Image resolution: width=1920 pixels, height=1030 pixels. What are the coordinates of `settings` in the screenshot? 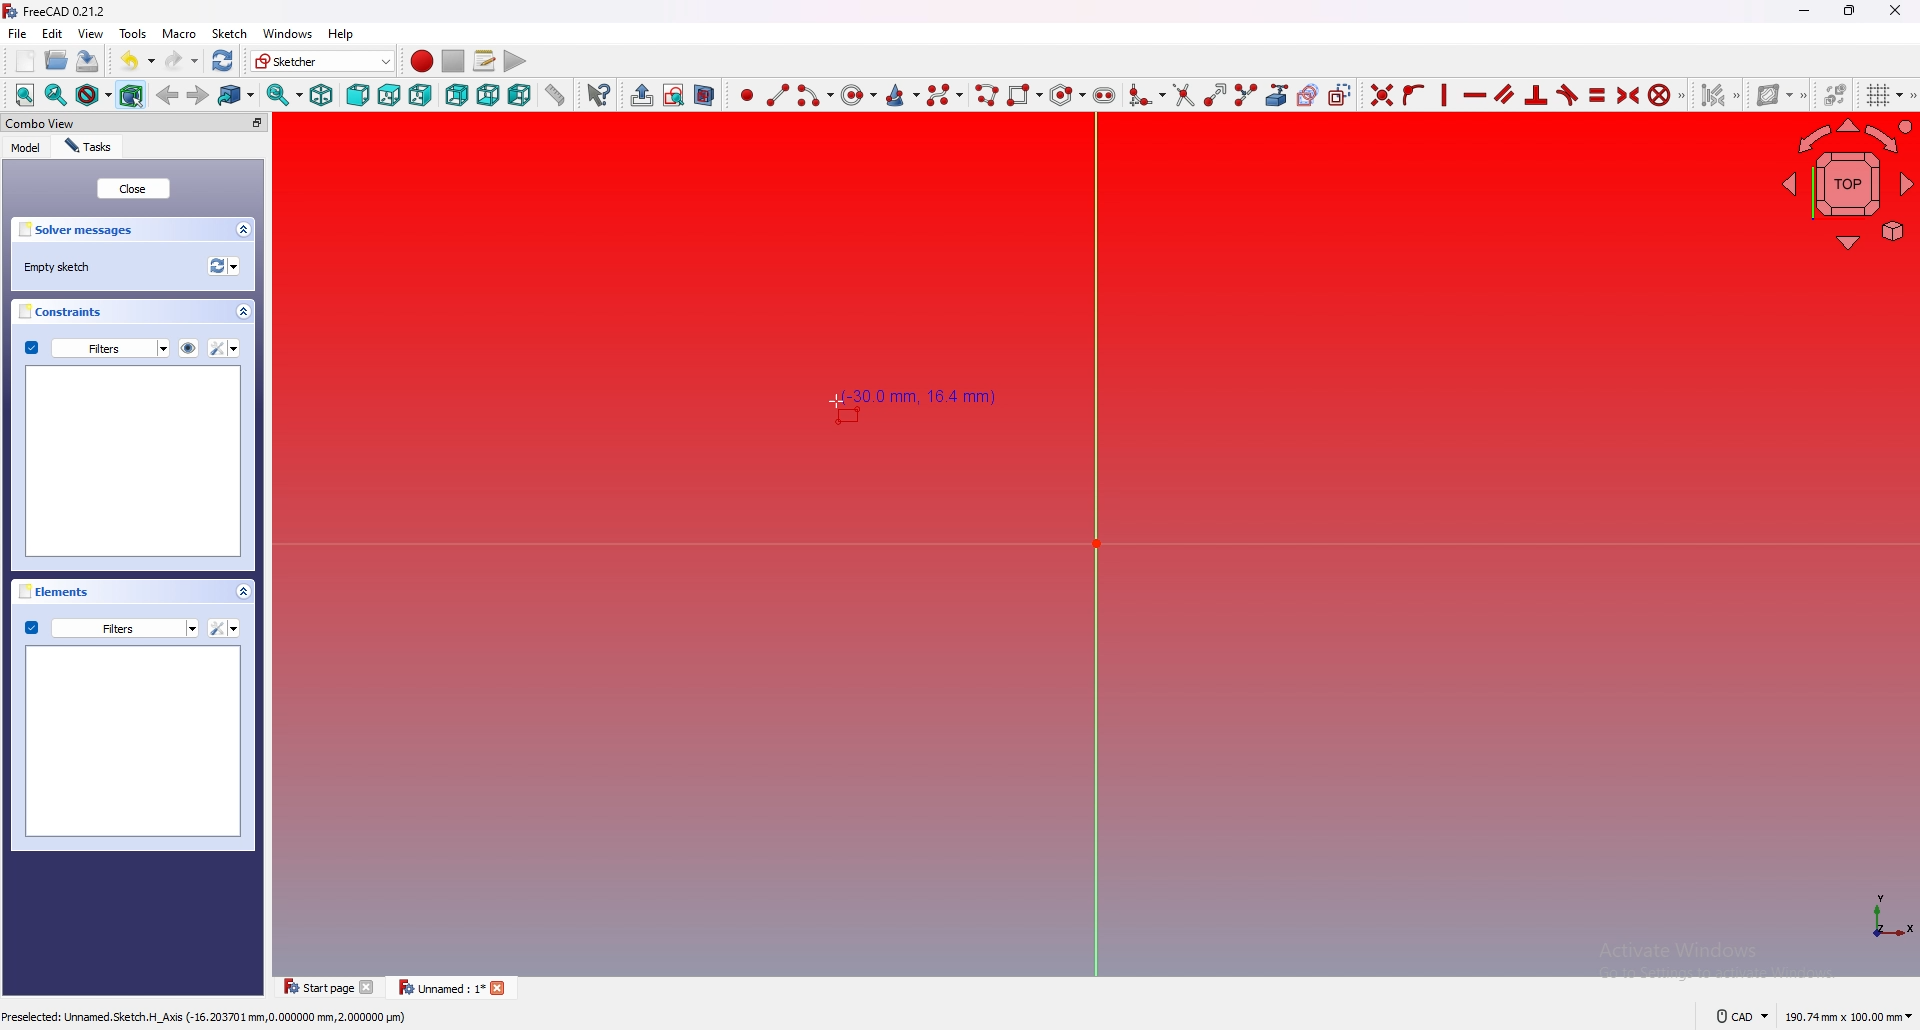 It's located at (224, 348).